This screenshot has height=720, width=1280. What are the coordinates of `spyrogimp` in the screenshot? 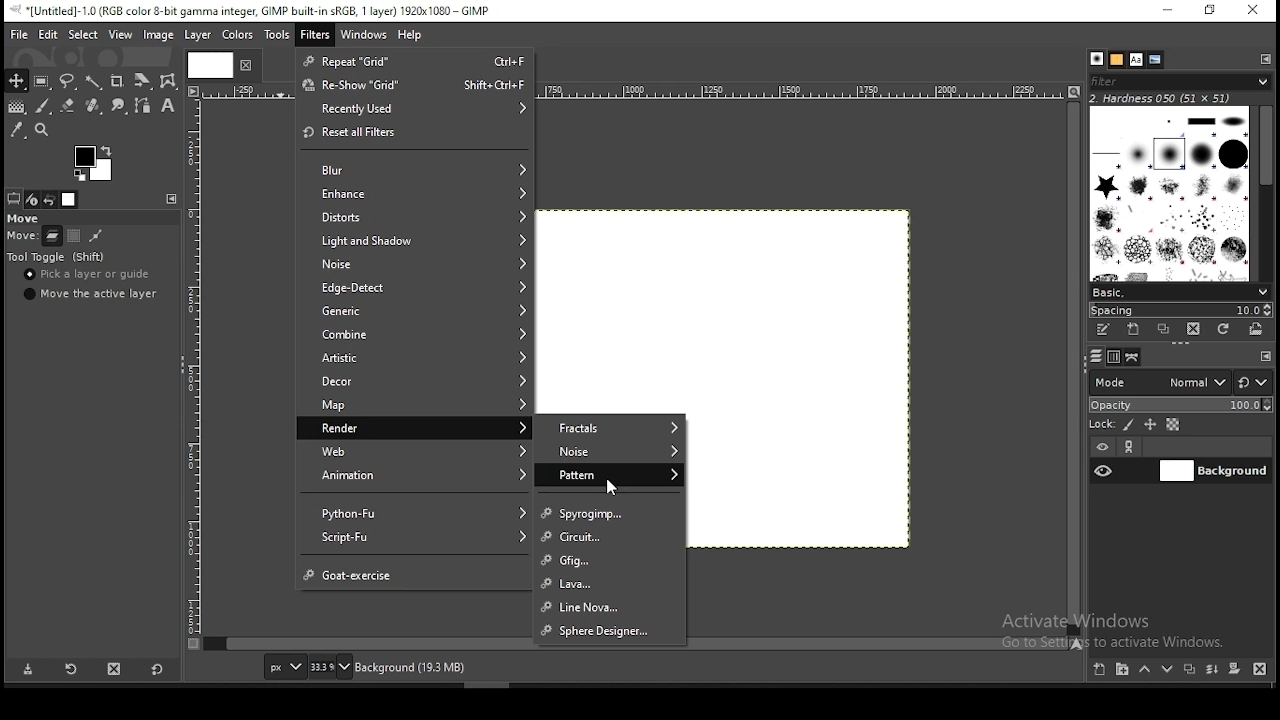 It's located at (611, 514).